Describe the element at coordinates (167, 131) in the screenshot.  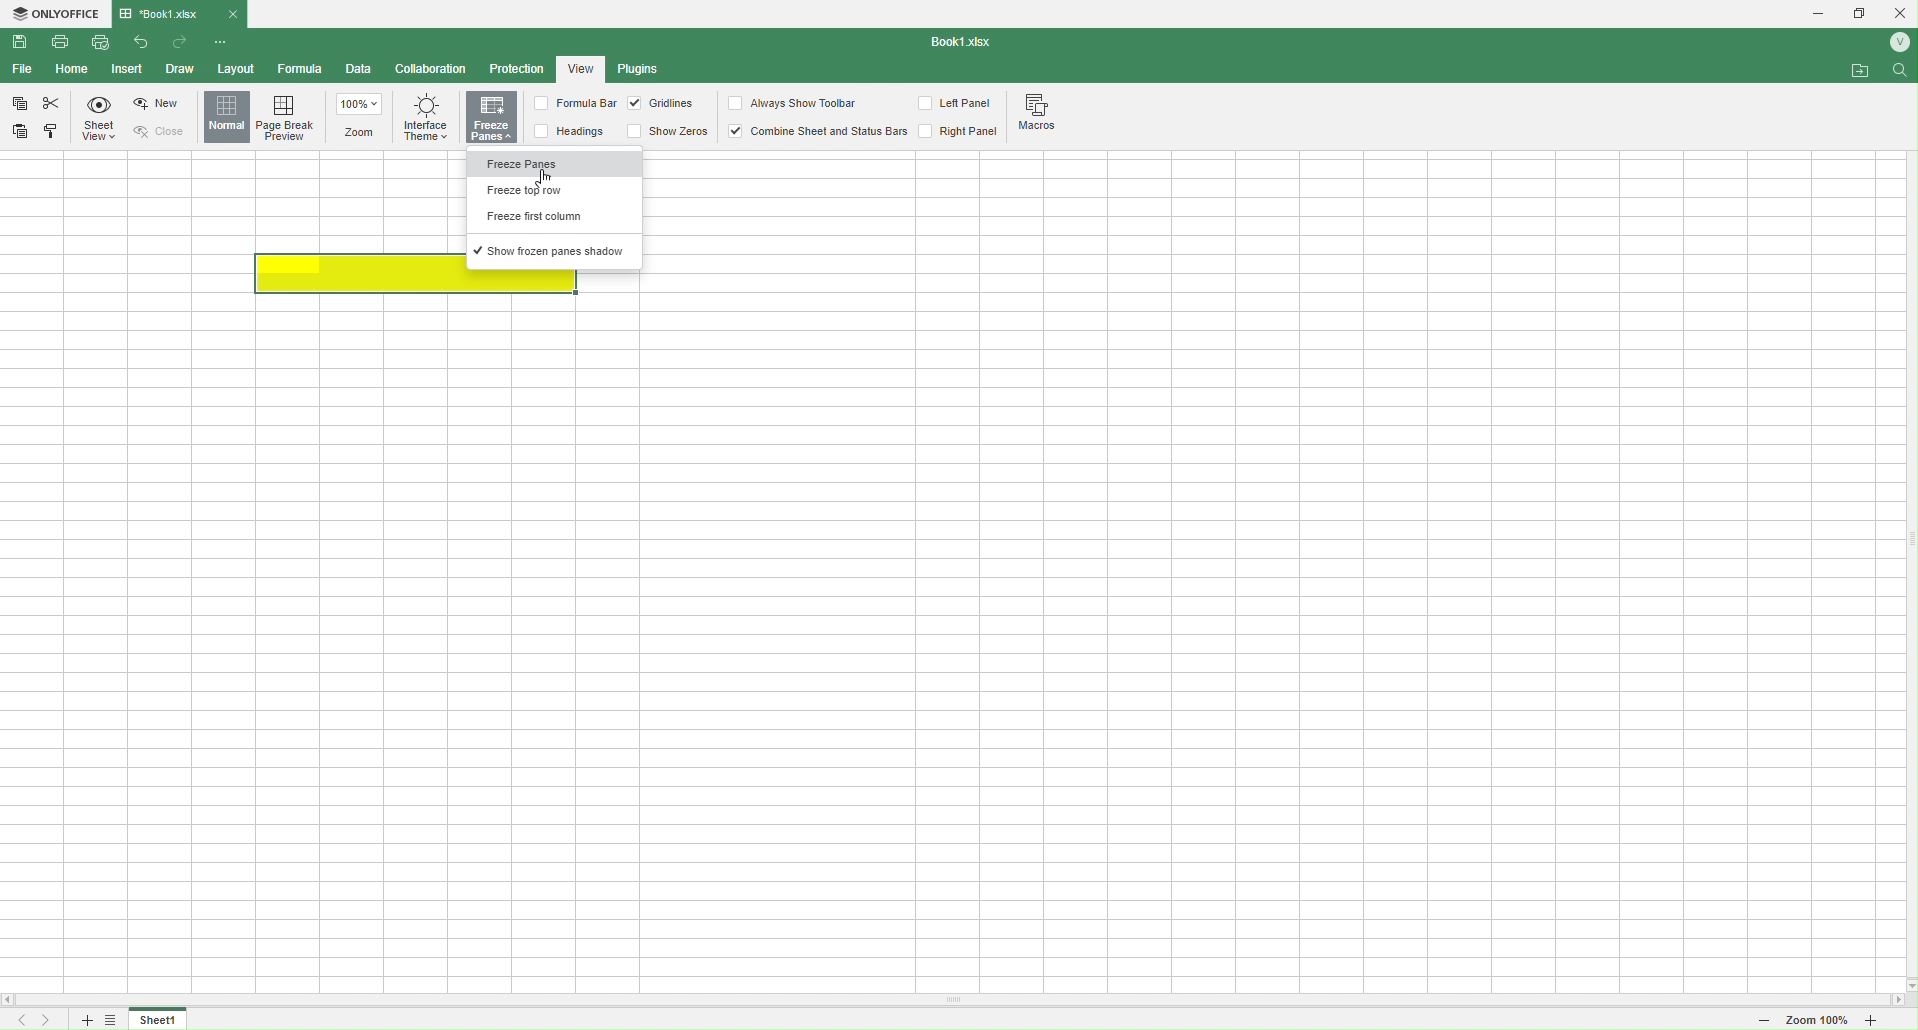
I see `Close` at that location.